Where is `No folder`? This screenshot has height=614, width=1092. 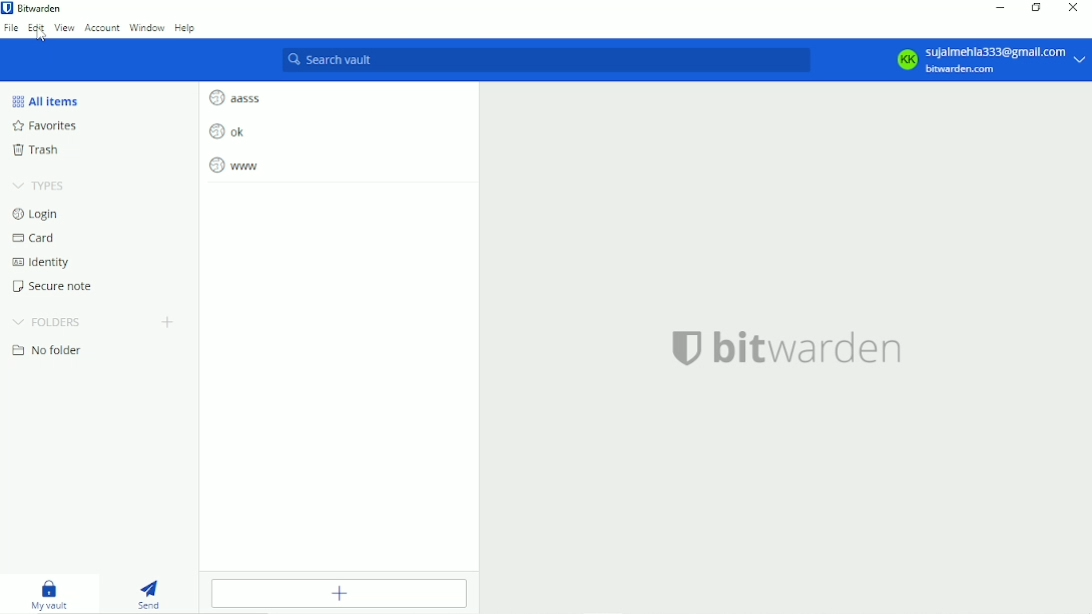
No folder is located at coordinates (49, 350).